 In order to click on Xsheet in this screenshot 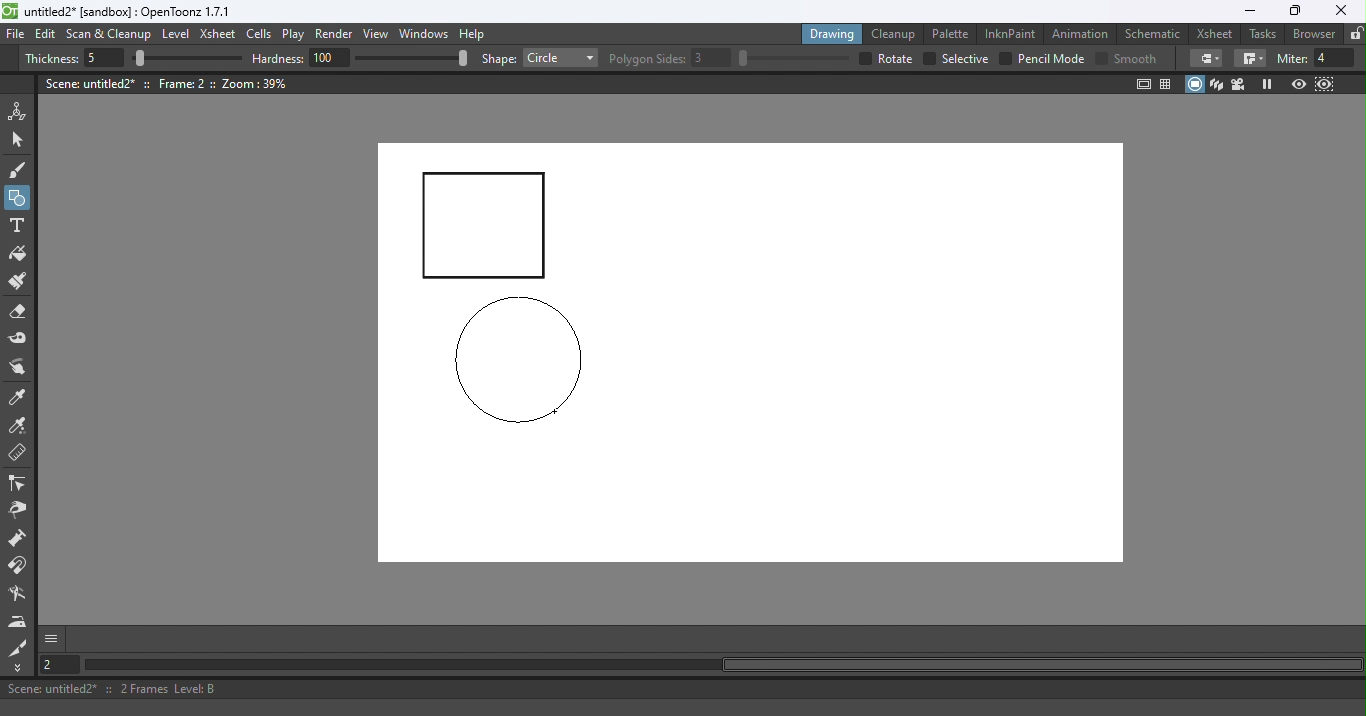, I will do `click(220, 36)`.